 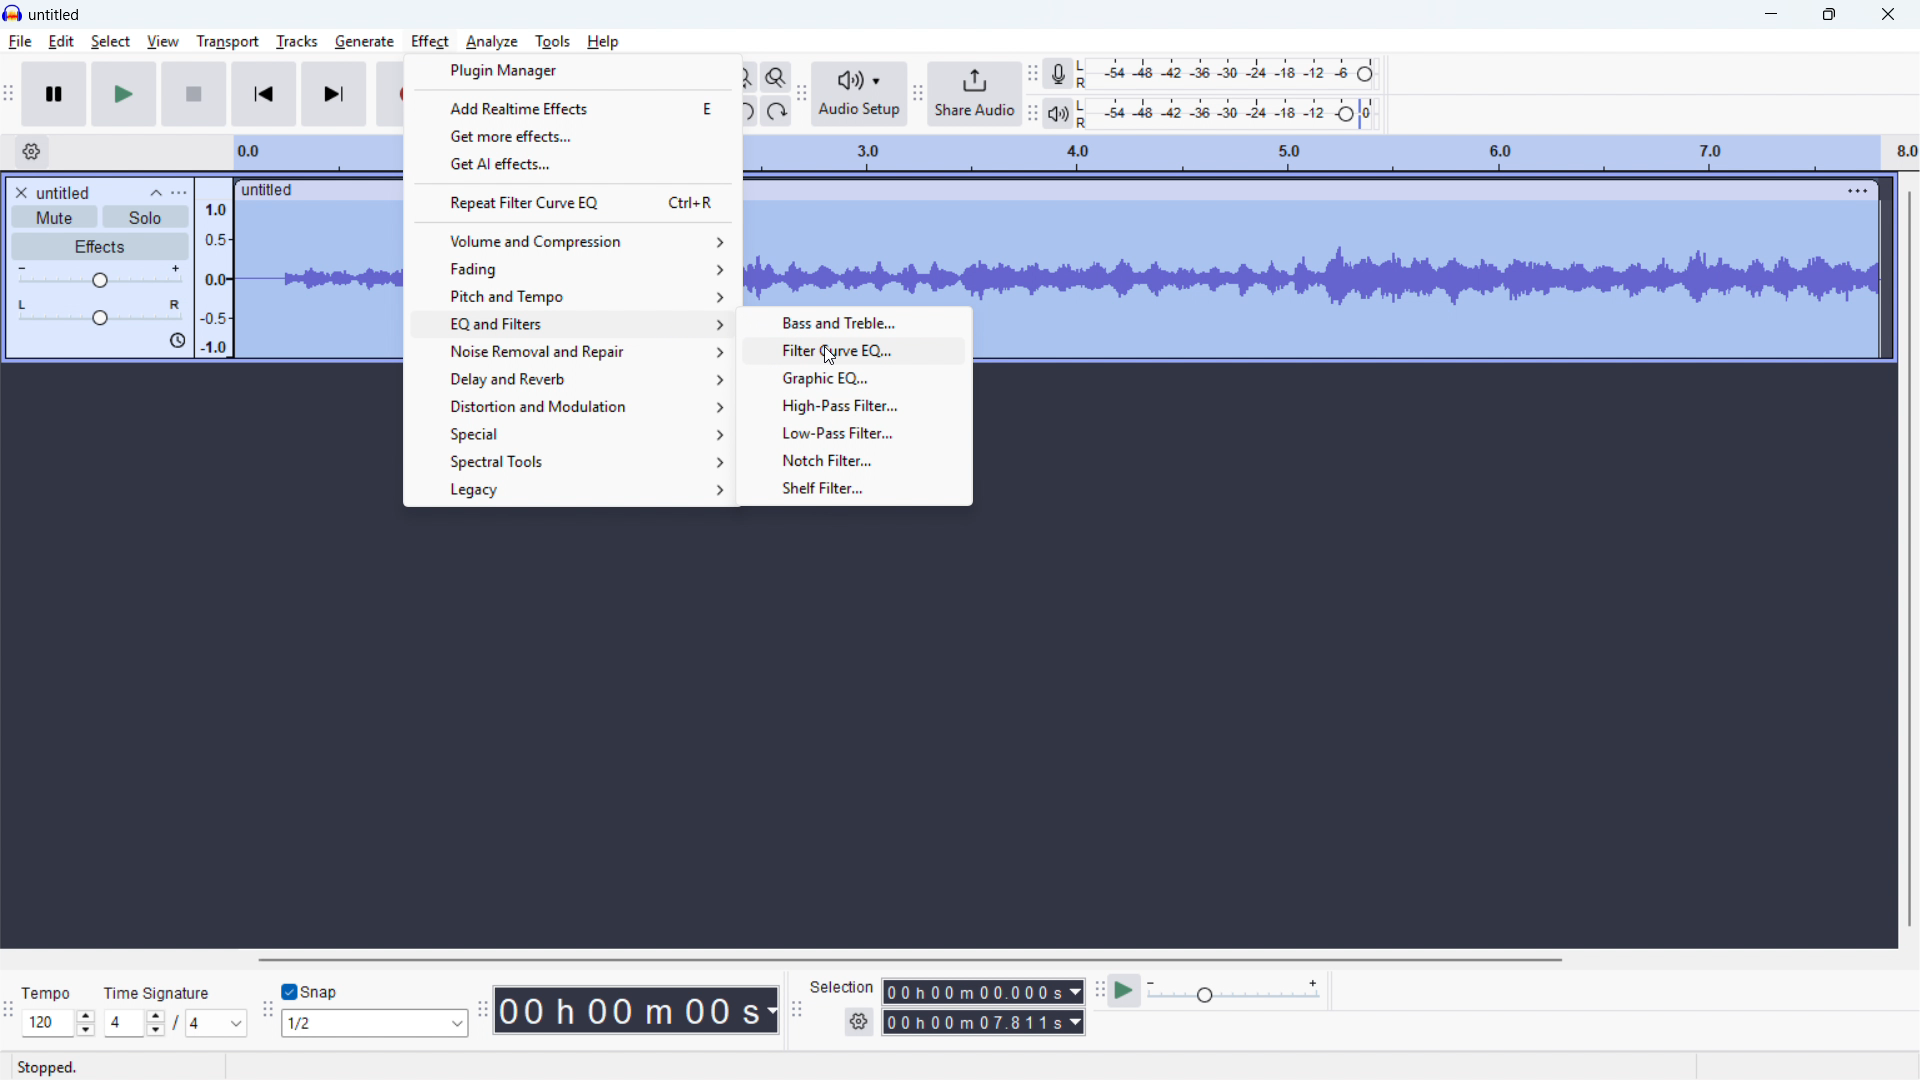 What do you see at coordinates (55, 94) in the screenshot?
I see `pause` at bounding box center [55, 94].